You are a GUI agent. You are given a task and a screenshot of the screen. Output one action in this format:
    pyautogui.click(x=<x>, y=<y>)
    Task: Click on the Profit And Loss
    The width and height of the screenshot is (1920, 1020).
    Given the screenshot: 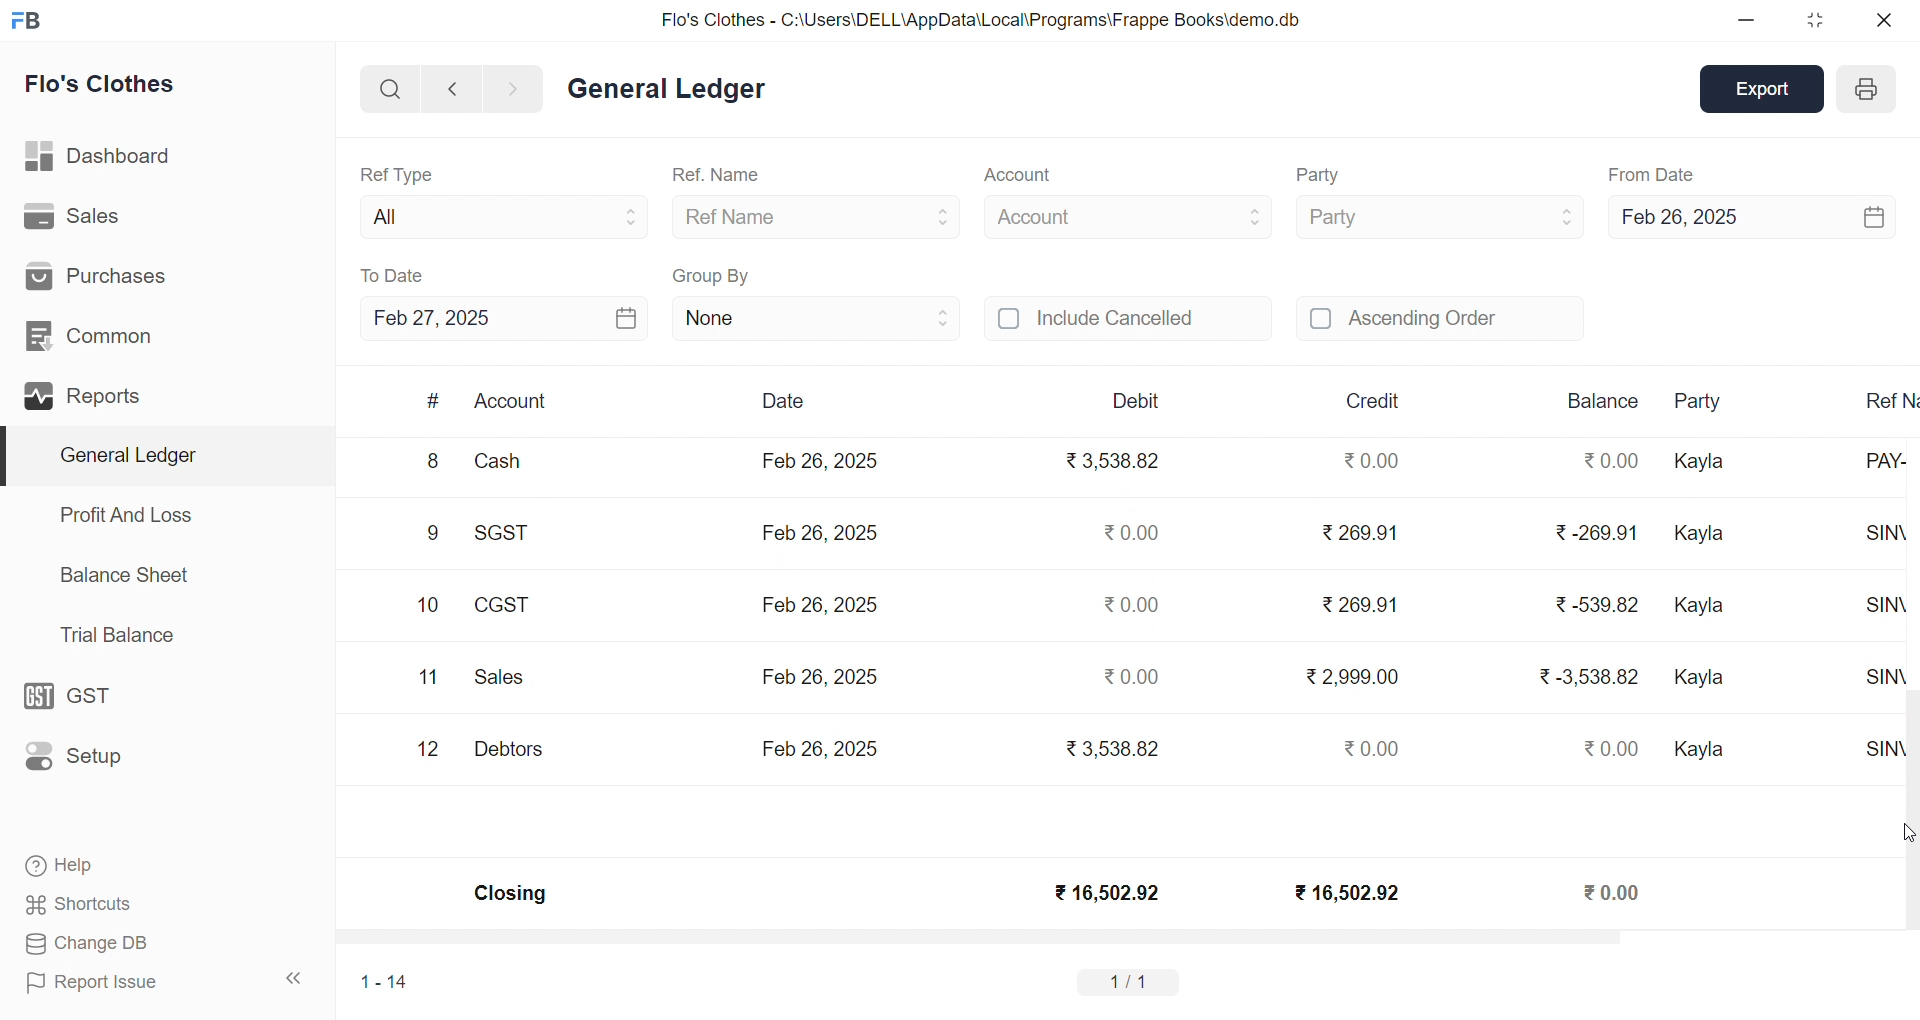 What is the action you would take?
    pyautogui.click(x=125, y=515)
    